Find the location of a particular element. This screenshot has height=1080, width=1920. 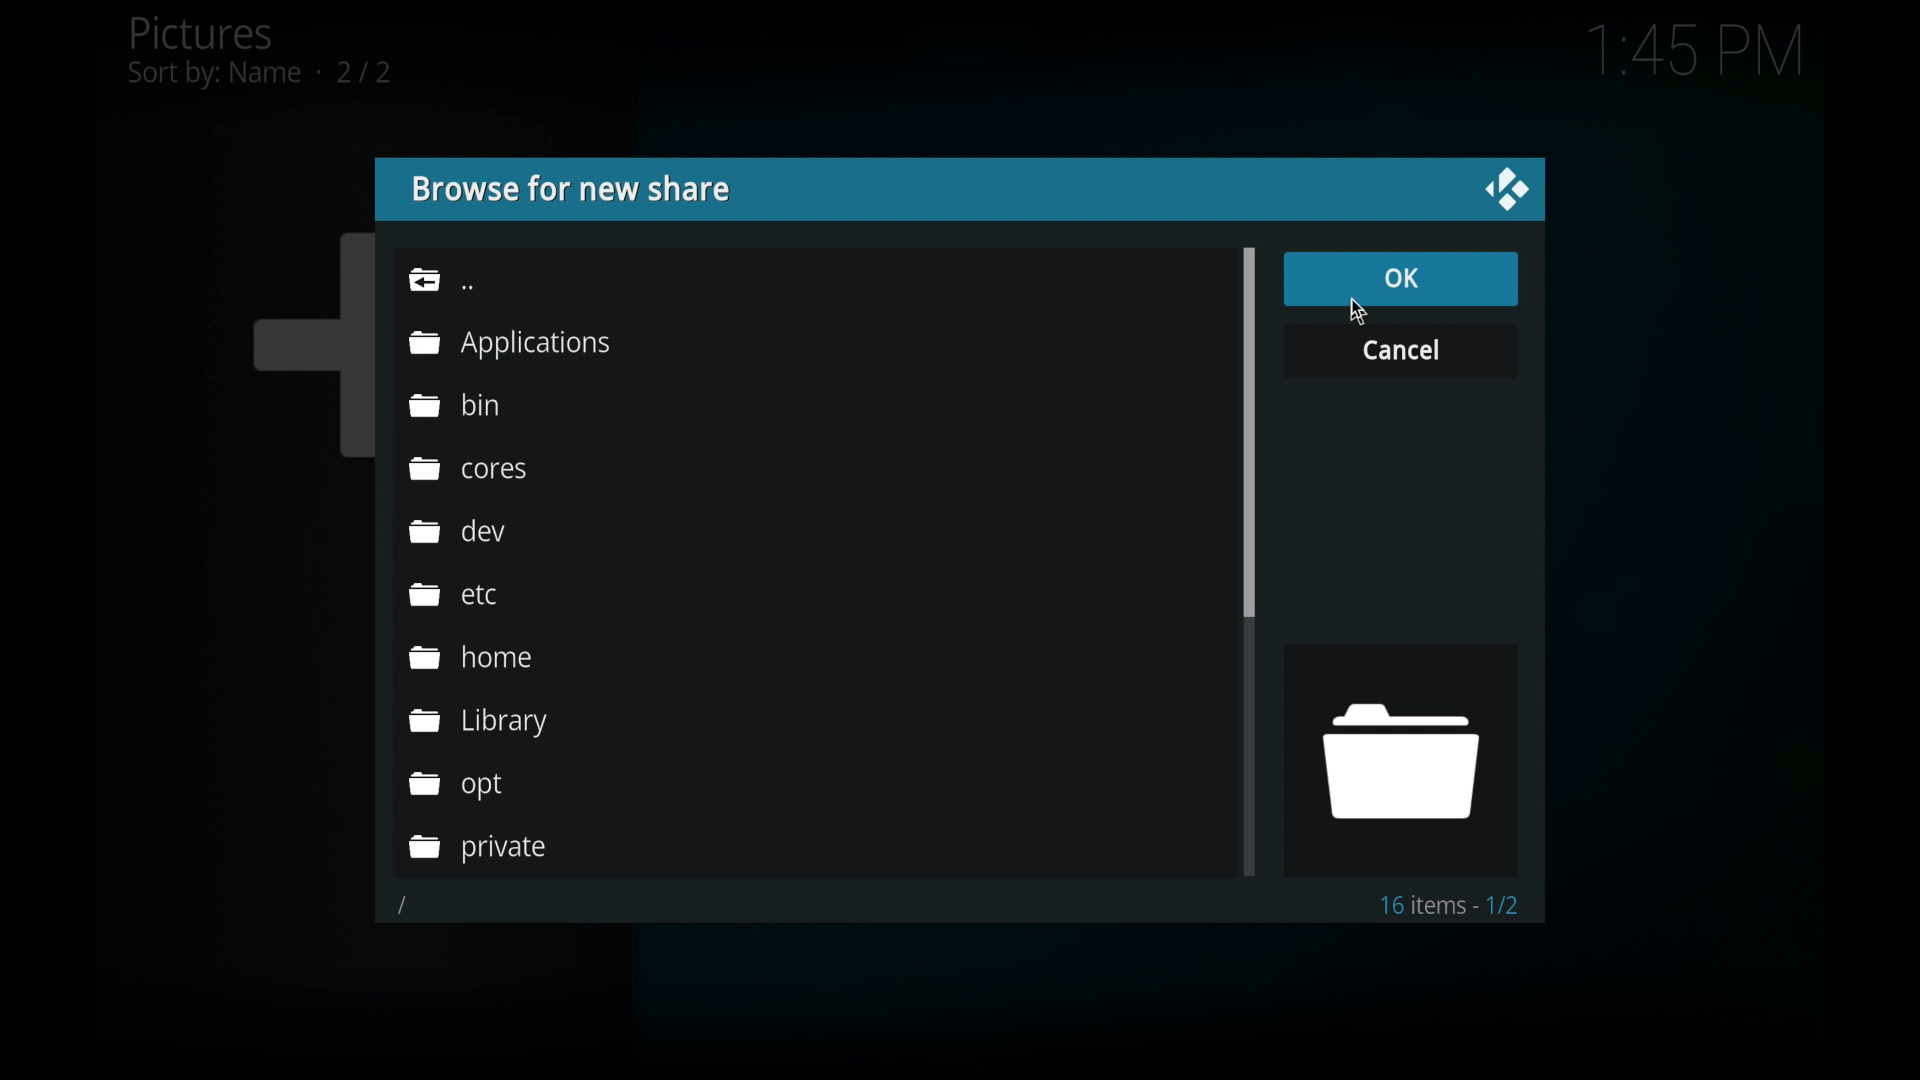

dev is located at coordinates (458, 530).